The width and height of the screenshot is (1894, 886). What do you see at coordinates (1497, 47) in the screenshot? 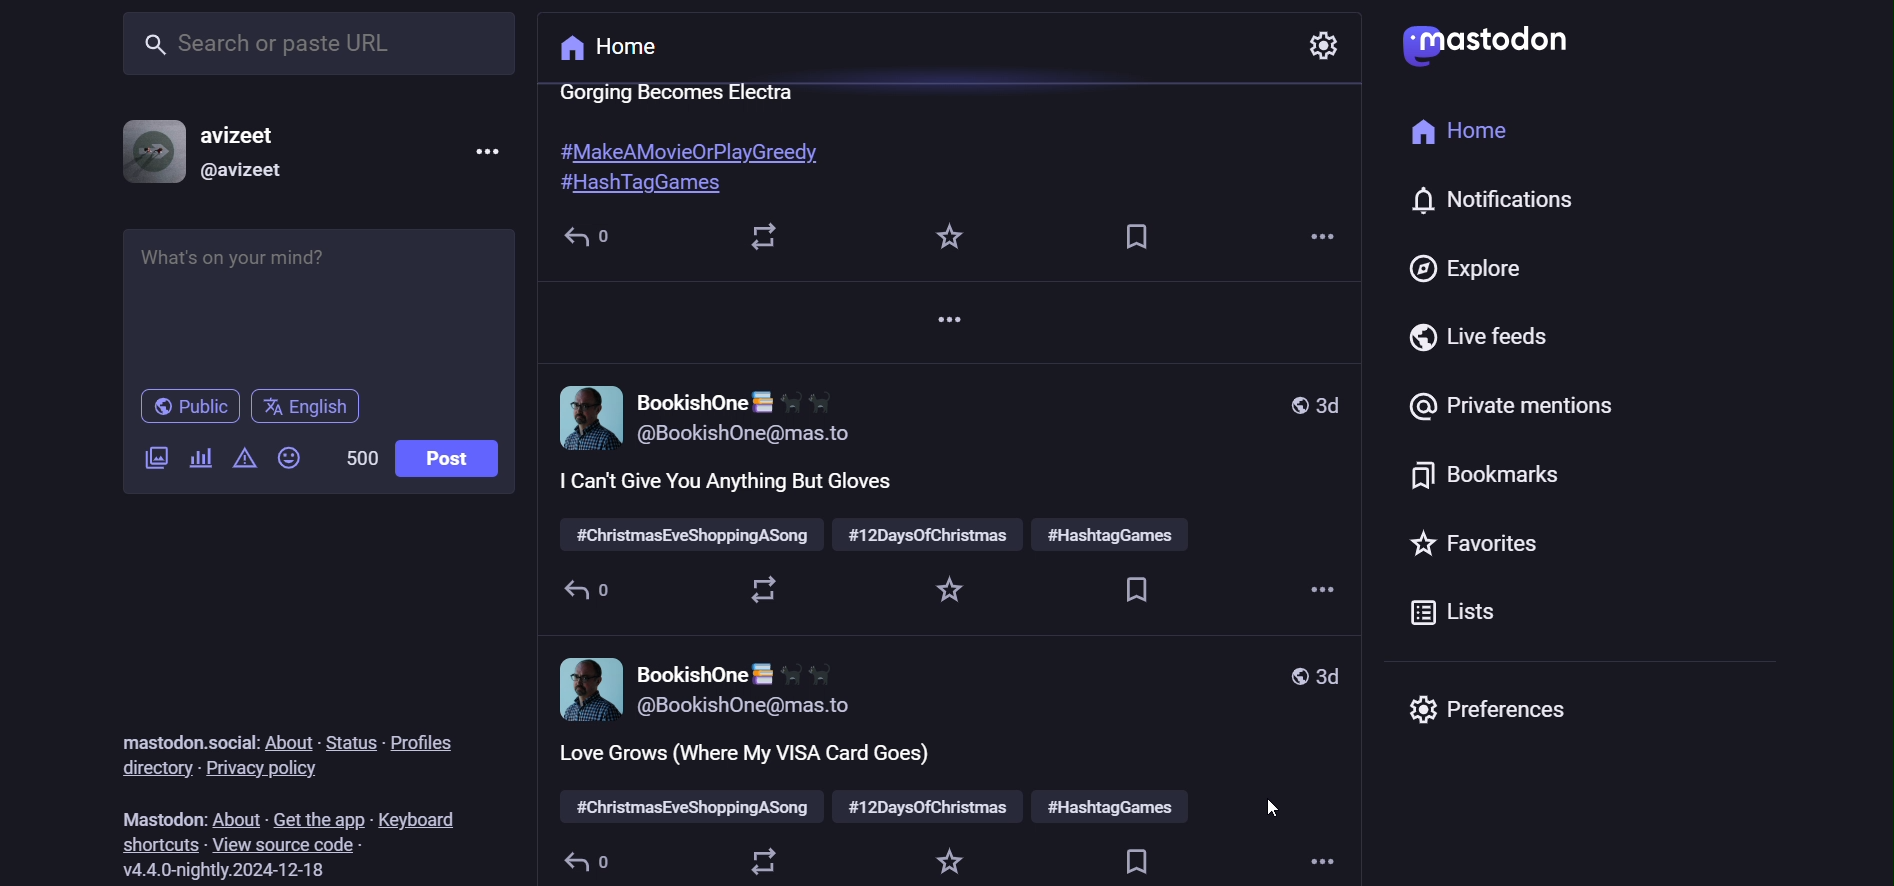
I see `logo` at bounding box center [1497, 47].